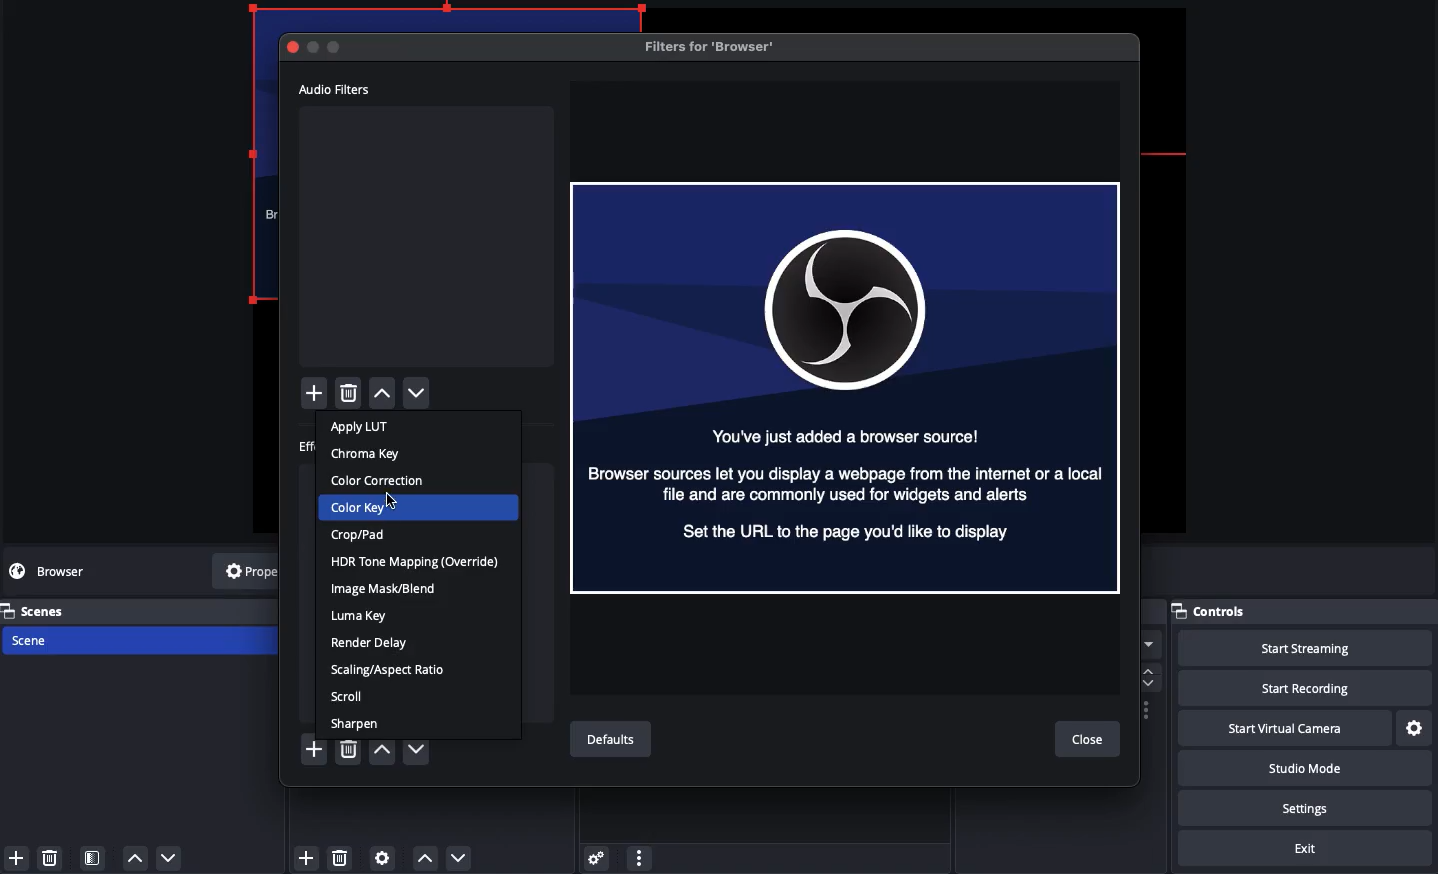  Describe the element at coordinates (640, 859) in the screenshot. I see `more` at that location.